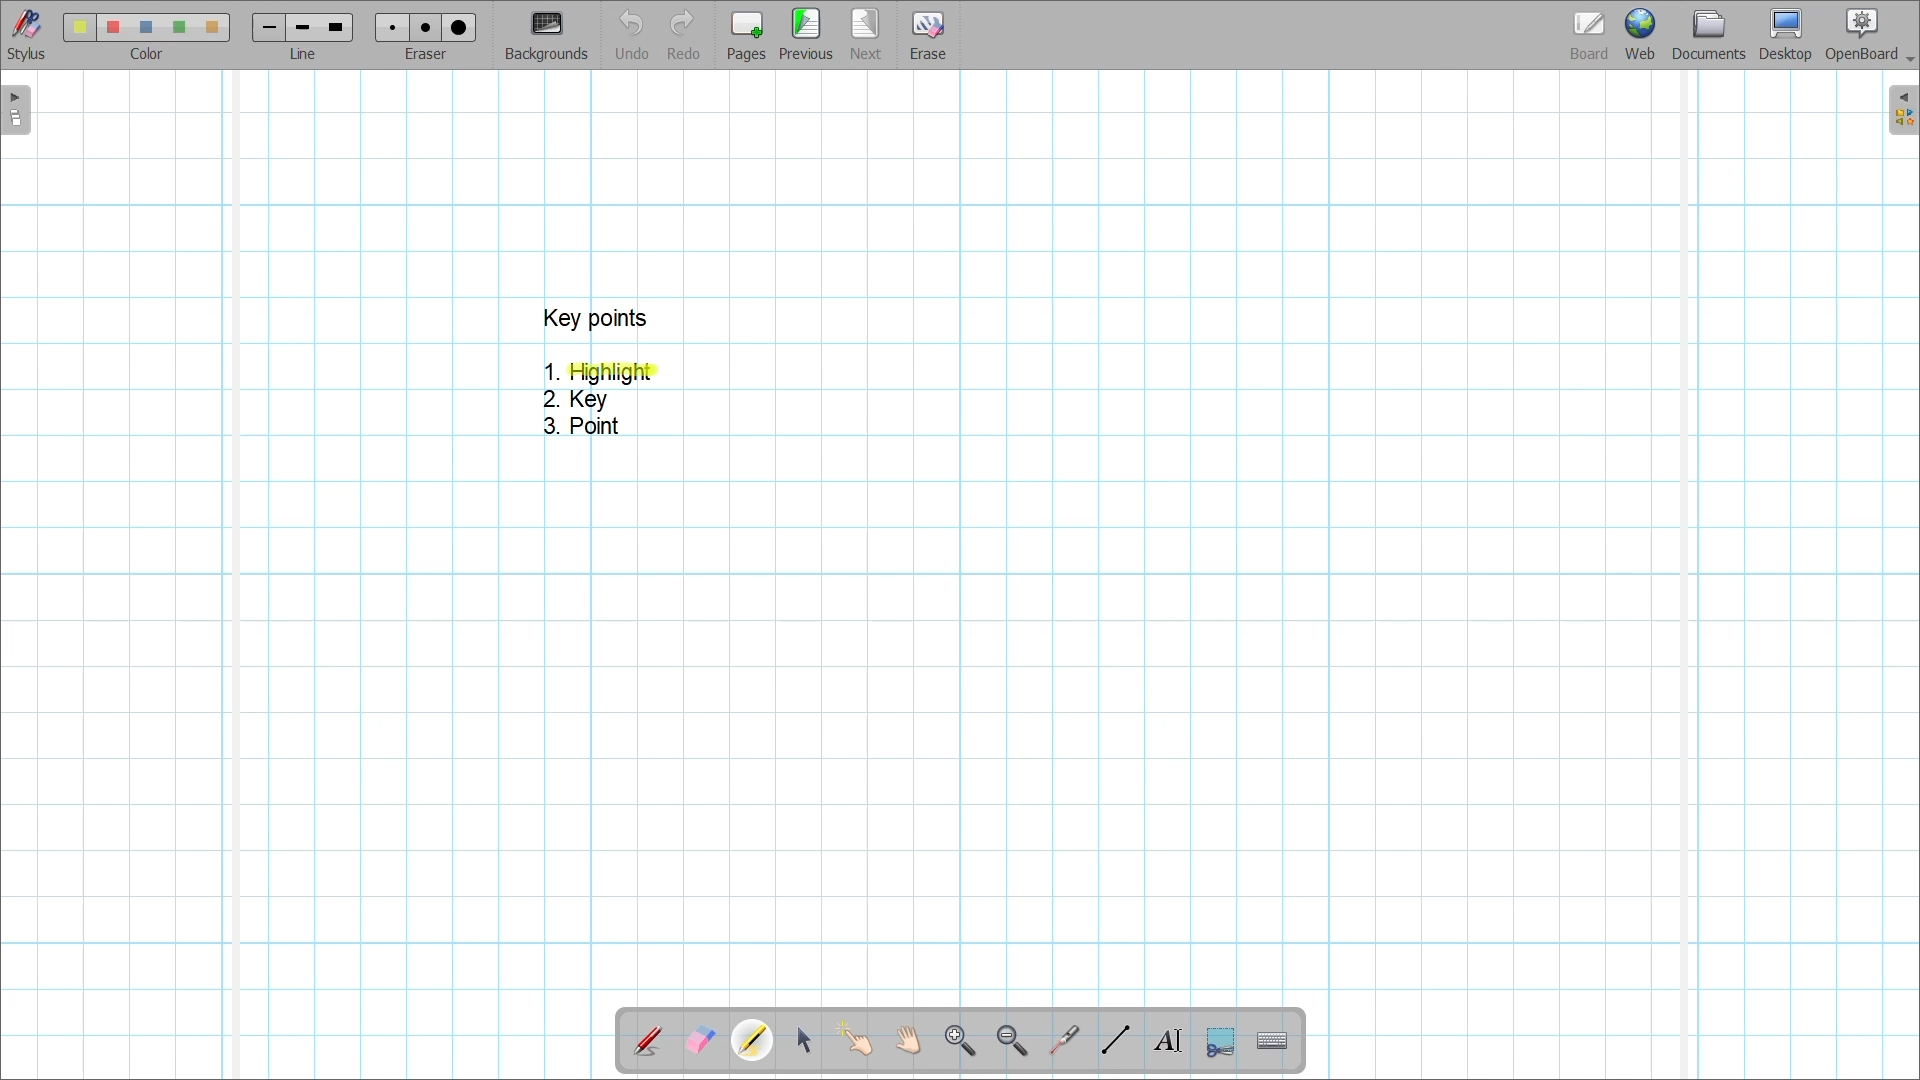 This screenshot has width=1920, height=1080. Describe the element at coordinates (701, 1041) in the screenshot. I see `Erase annotation` at that location.